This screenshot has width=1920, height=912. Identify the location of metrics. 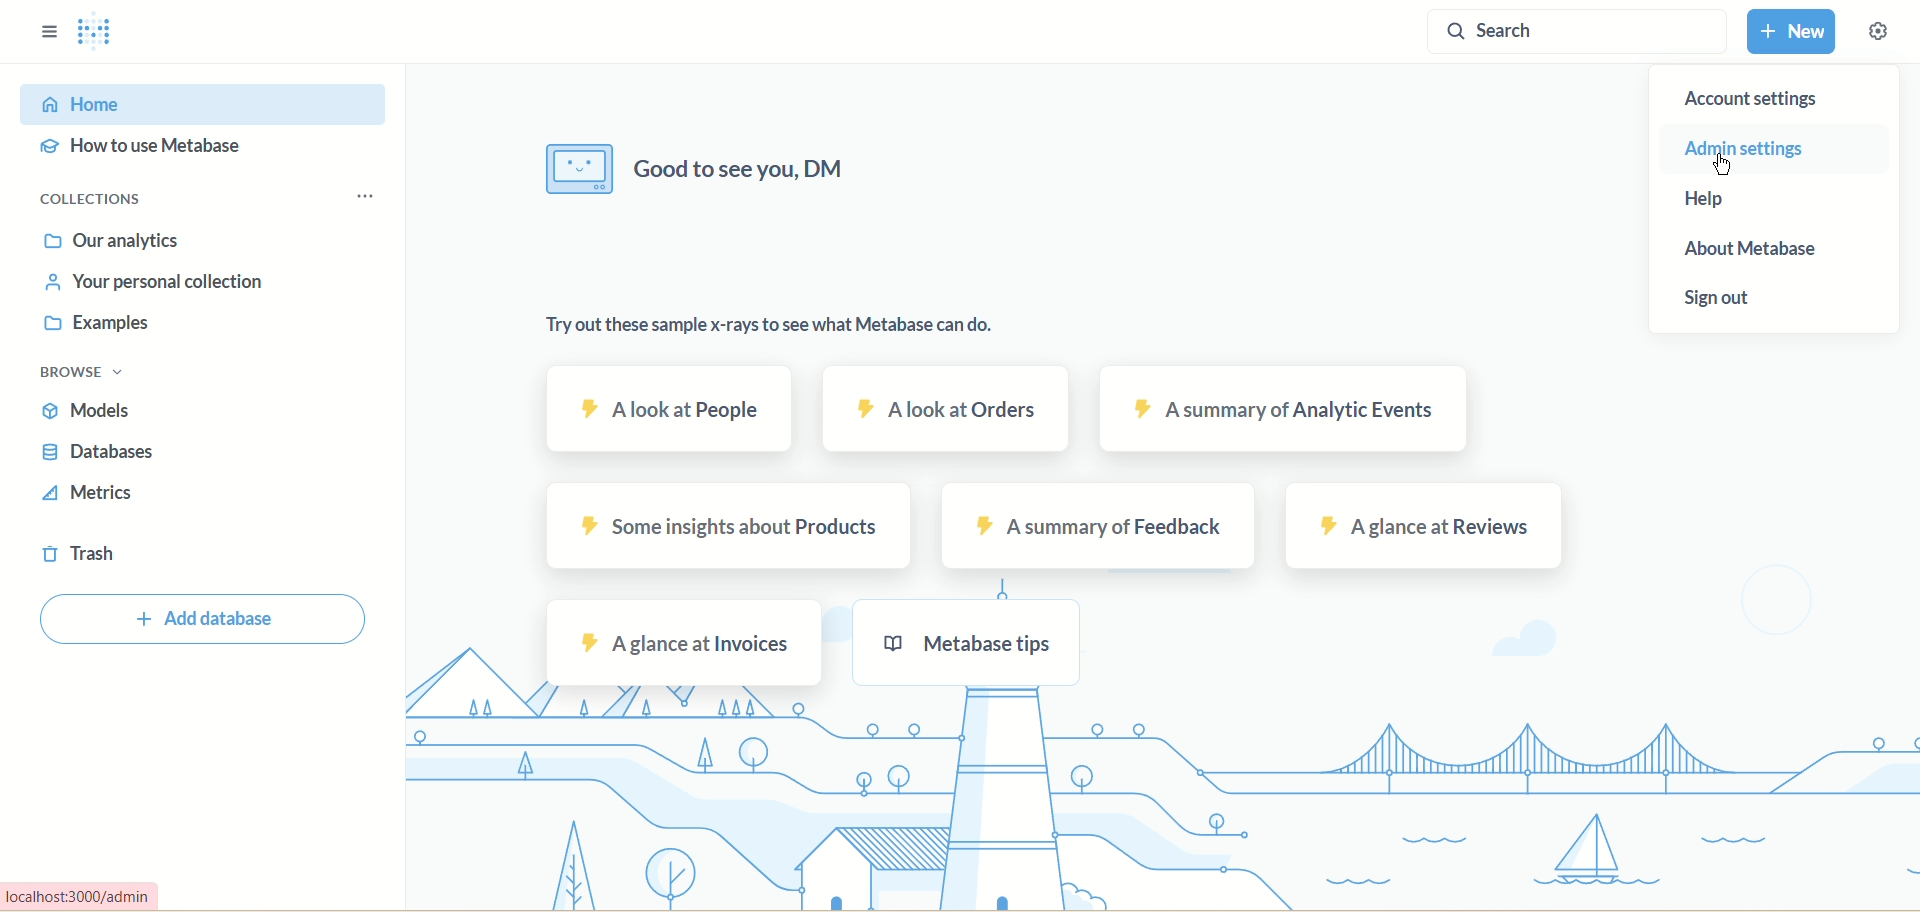
(91, 493).